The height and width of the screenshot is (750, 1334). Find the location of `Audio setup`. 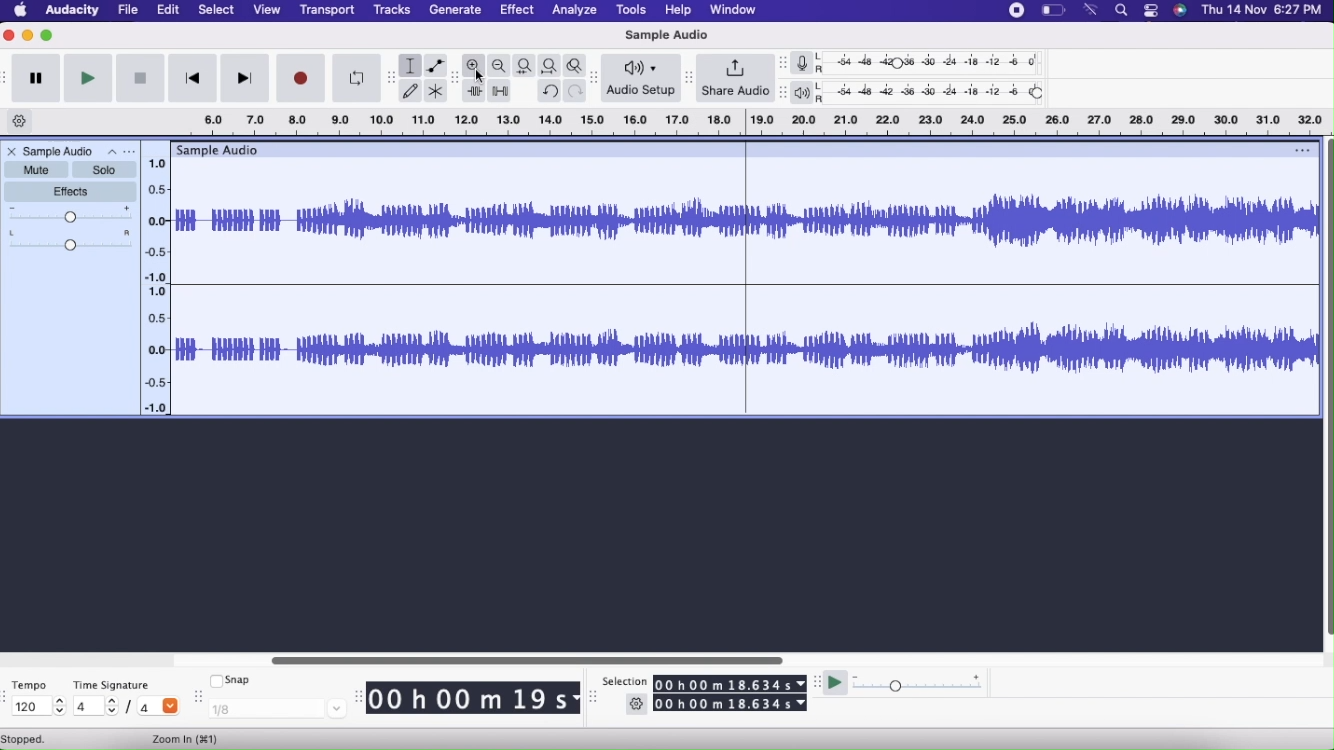

Audio setup is located at coordinates (642, 80).